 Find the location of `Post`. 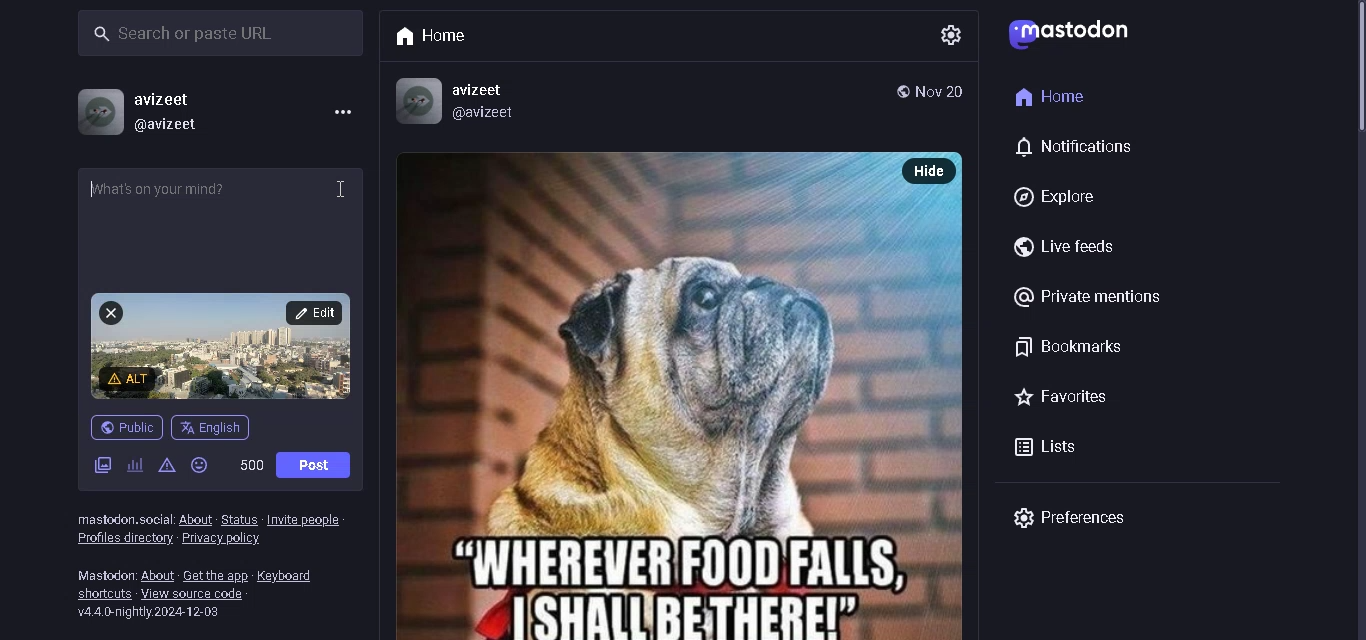

Post is located at coordinates (317, 466).